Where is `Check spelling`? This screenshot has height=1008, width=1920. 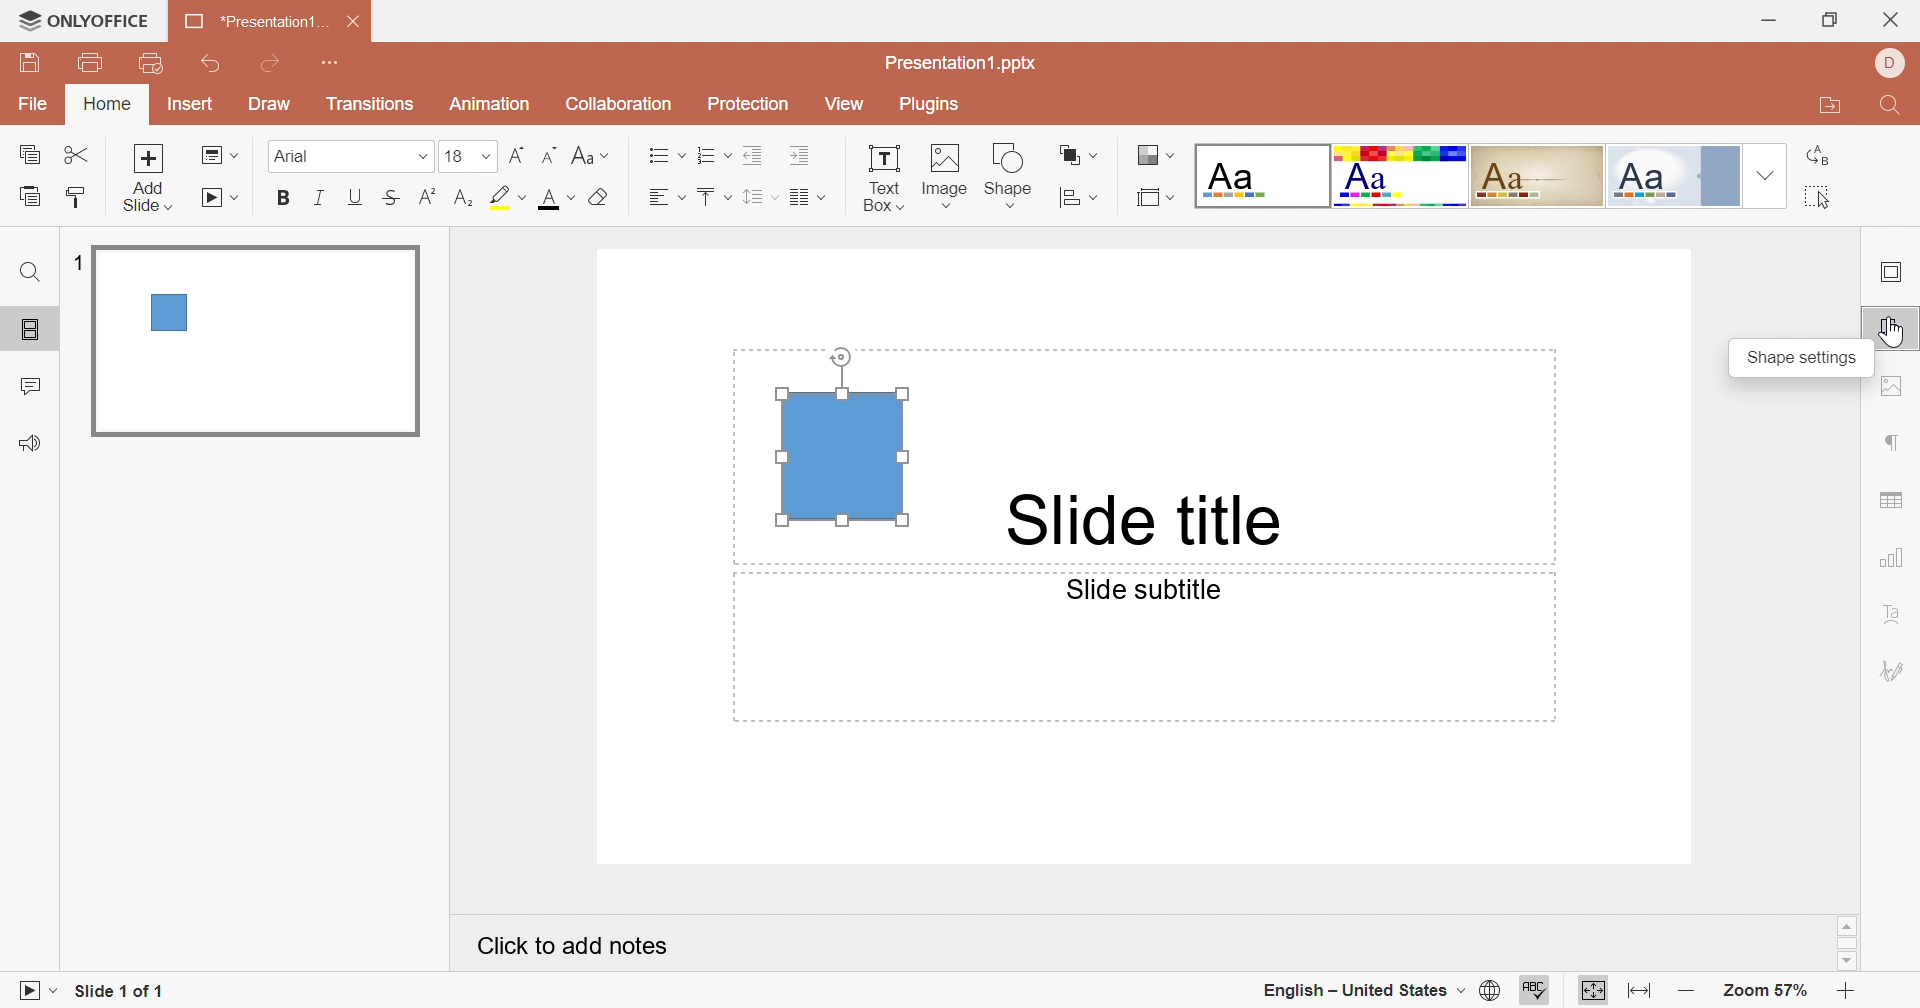 Check spelling is located at coordinates (1537, 991).